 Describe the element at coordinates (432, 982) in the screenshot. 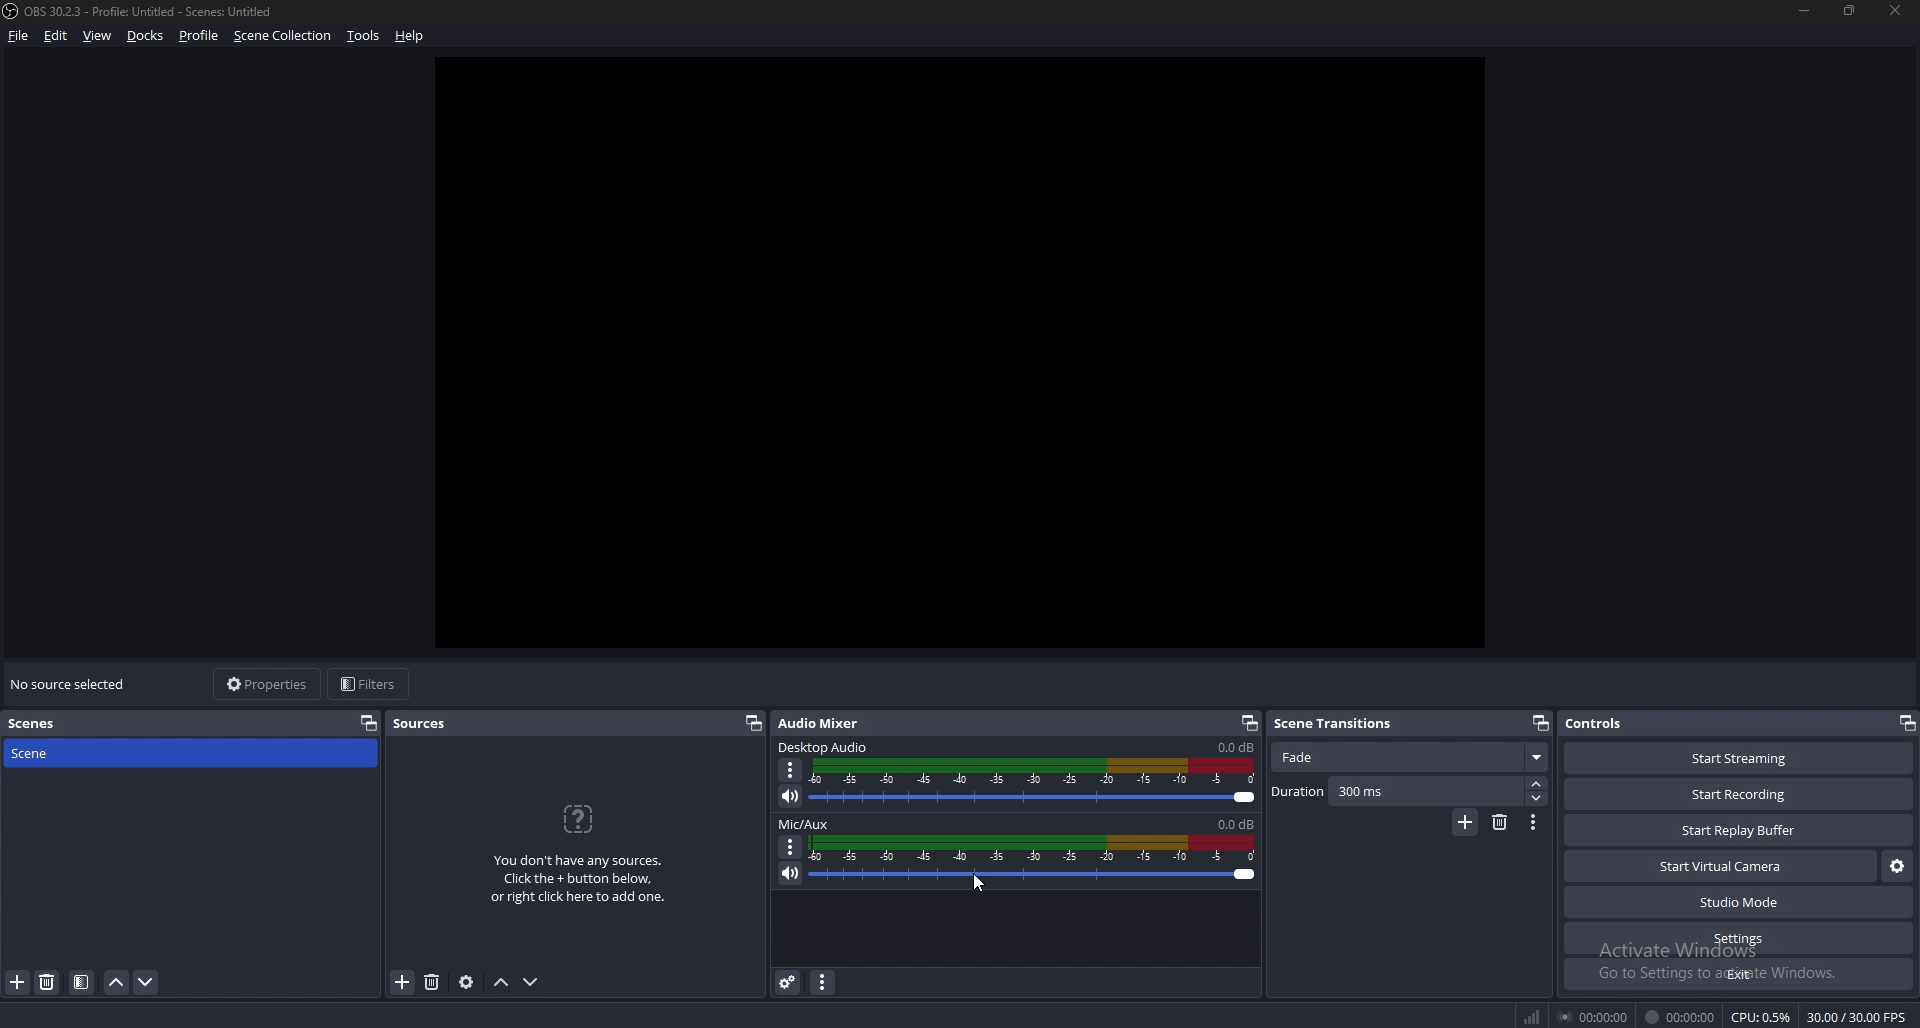

I see `remove source` at that location.